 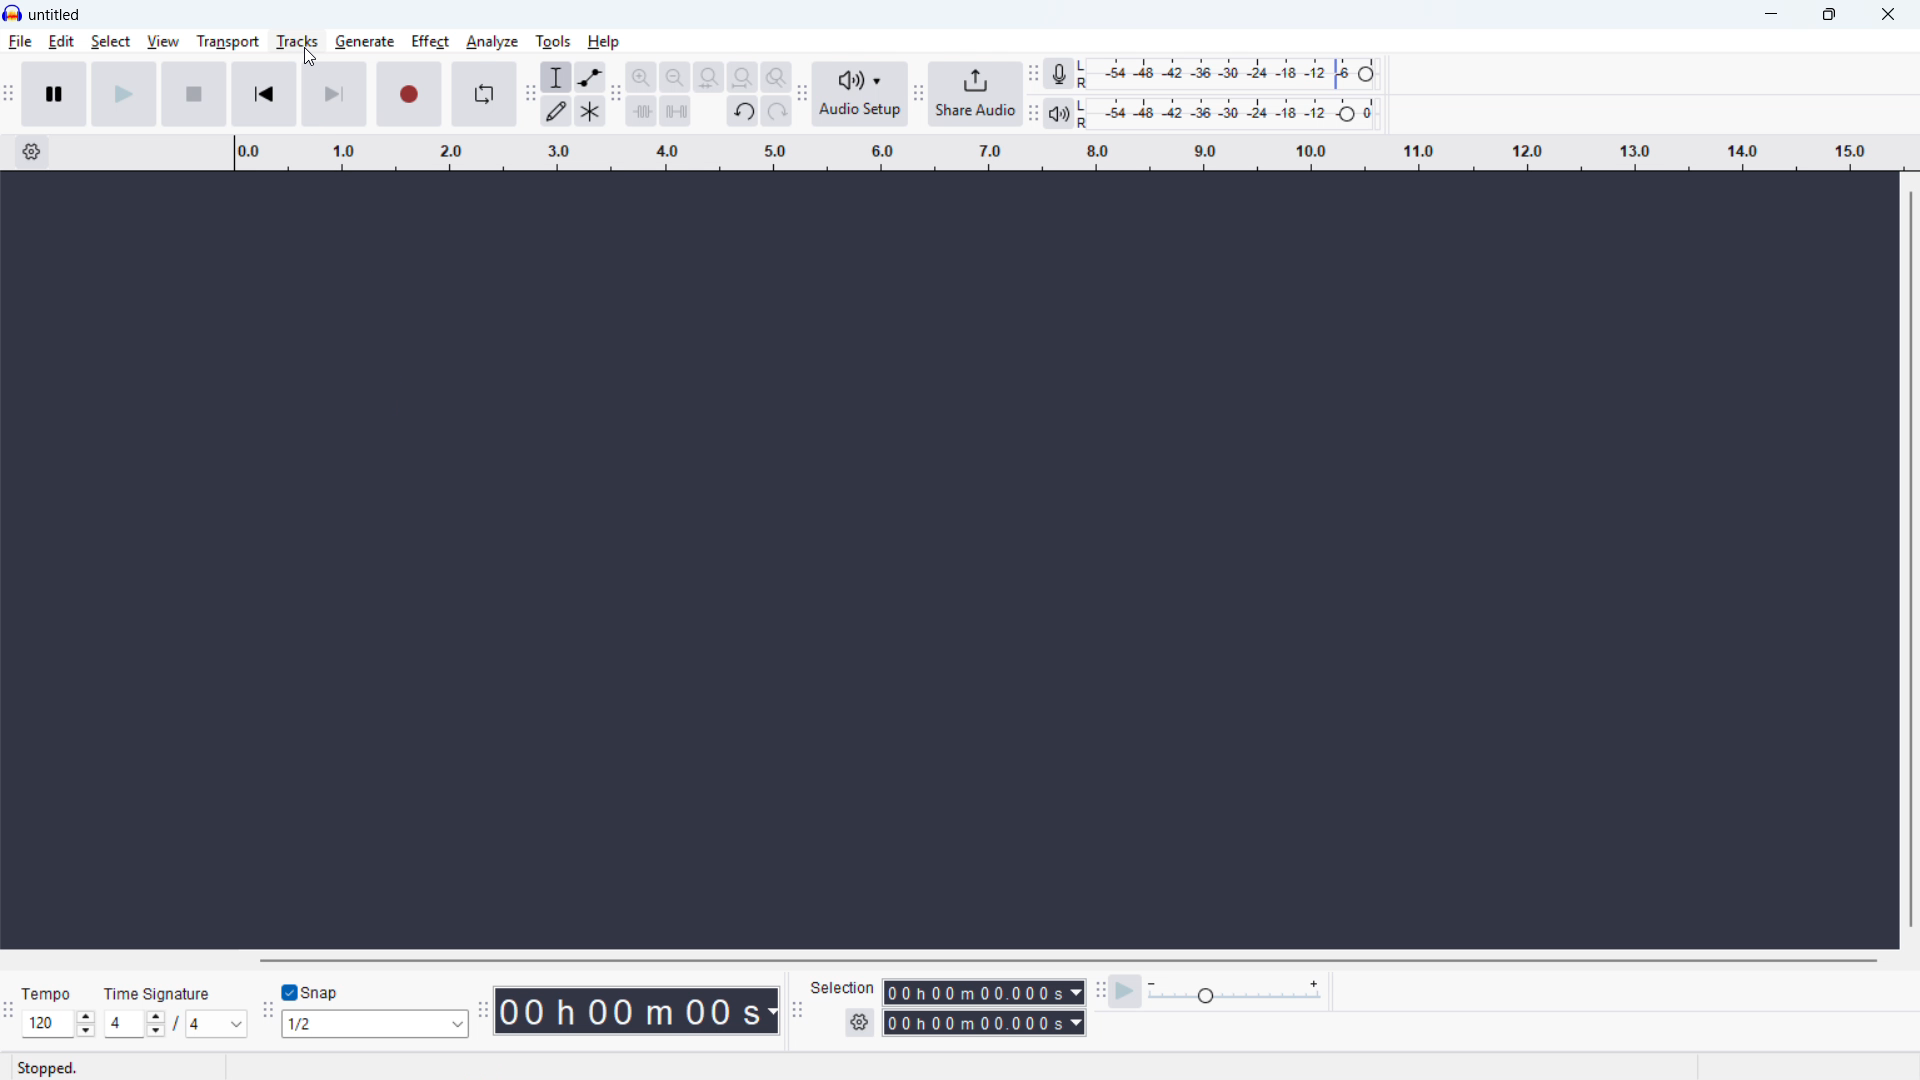 I want to click on Cursor , so click(x=311, y=57).